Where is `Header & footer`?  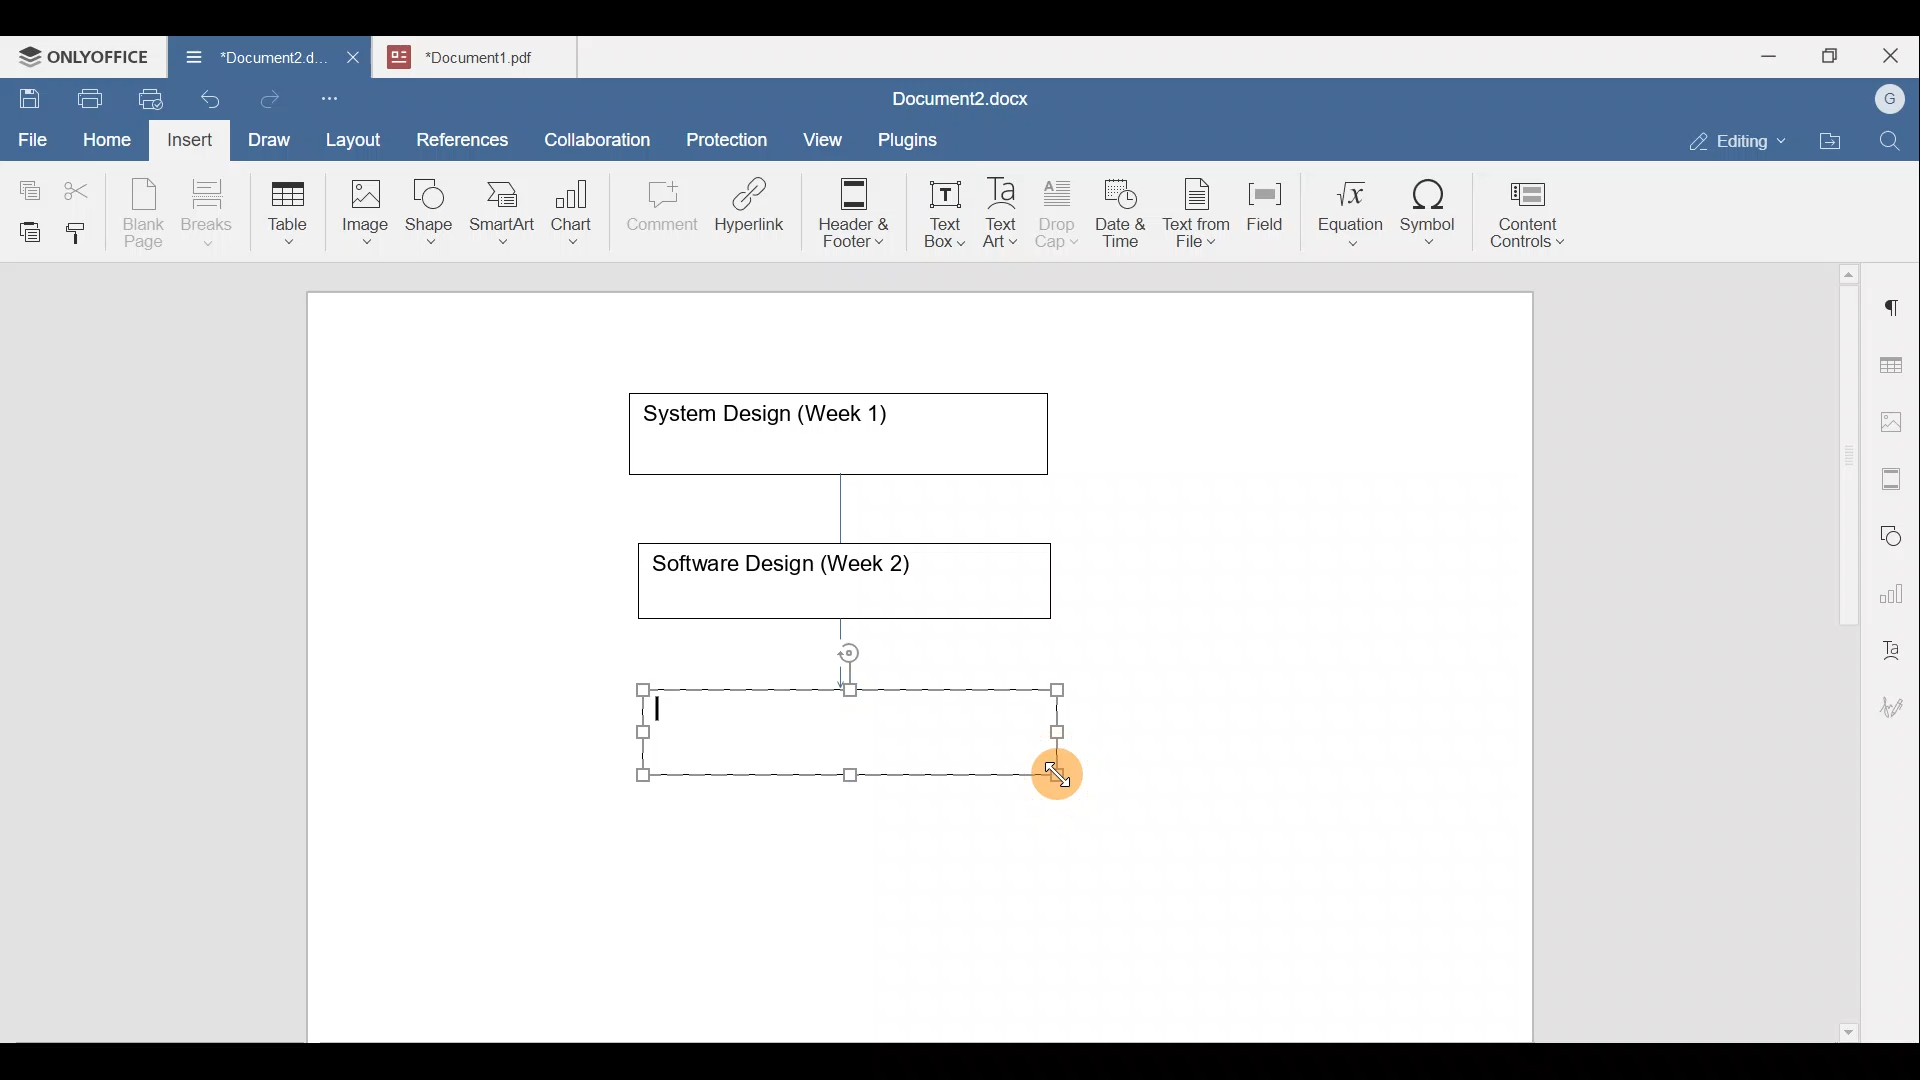
Header & footer is located at coordinates (847, 211).